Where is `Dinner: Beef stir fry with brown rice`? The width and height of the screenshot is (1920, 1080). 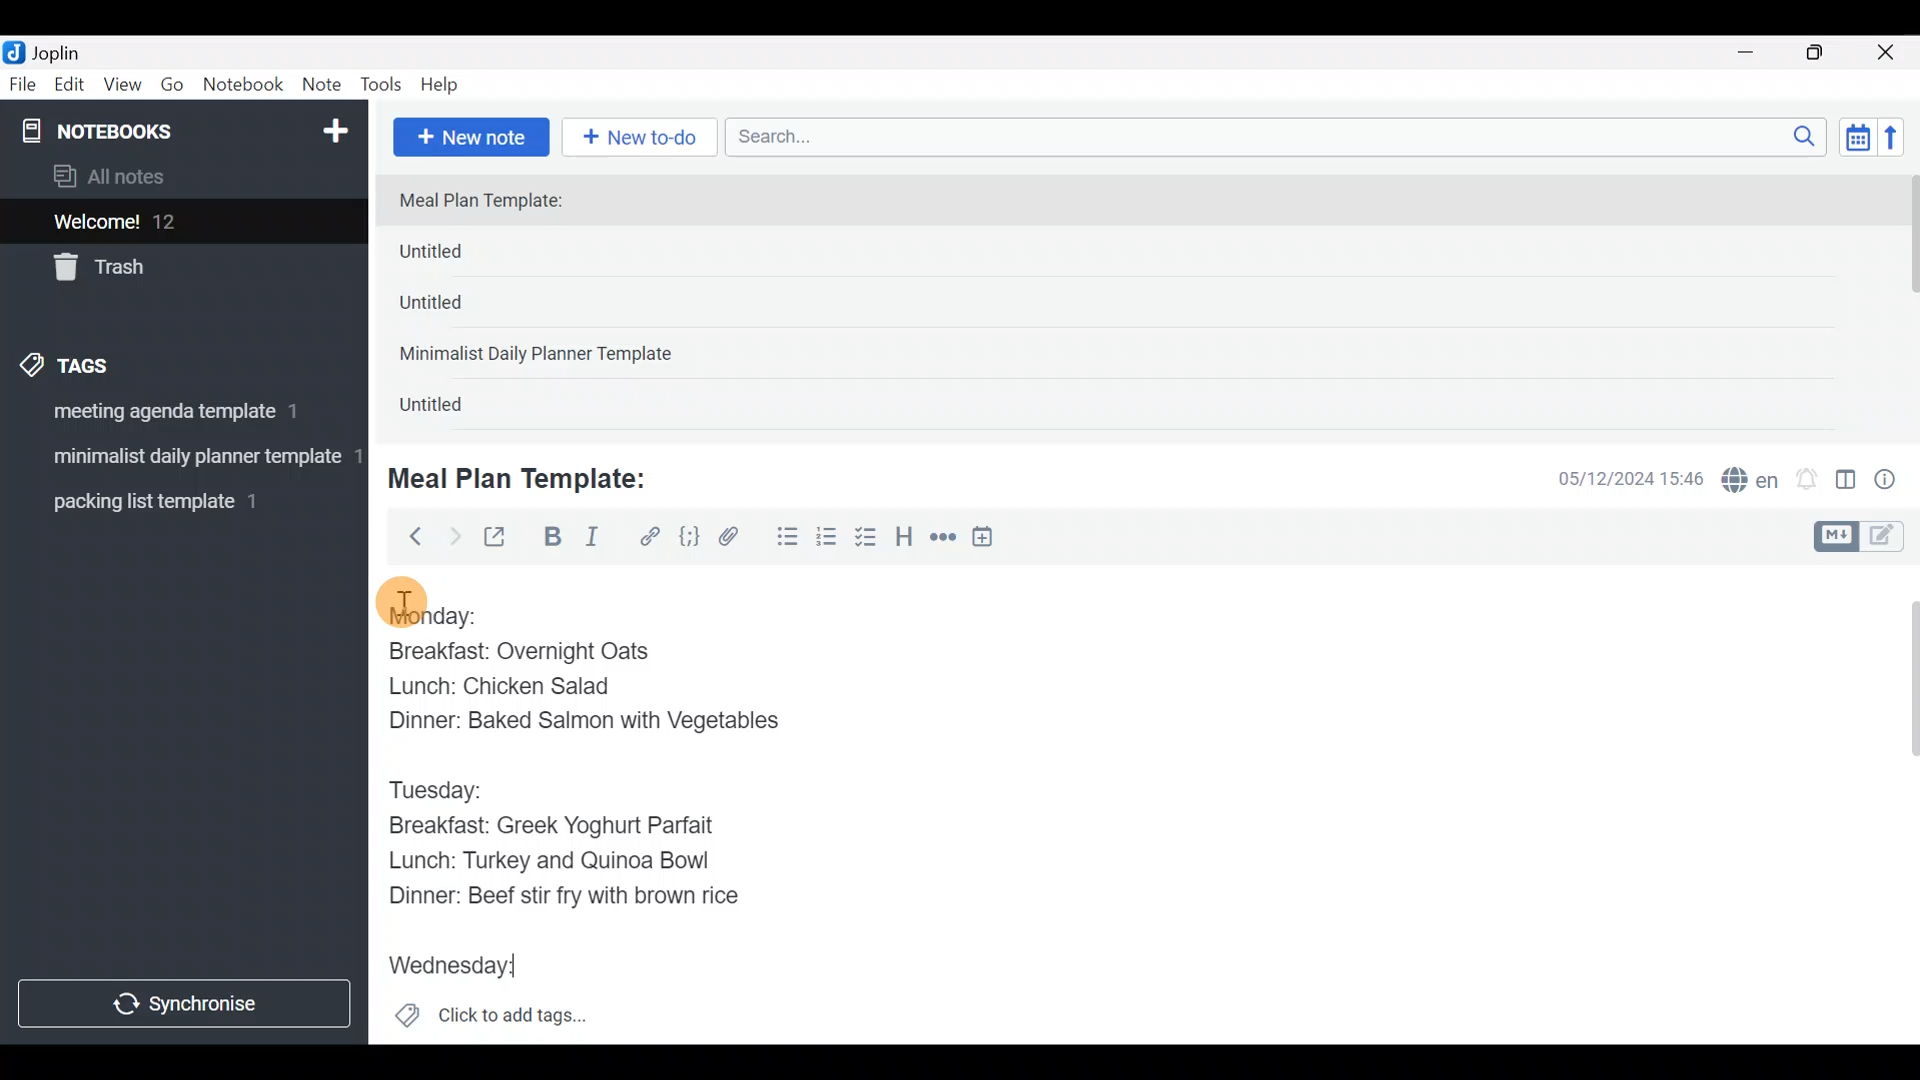 Dinner: Beef stir fry with brown rice is located at coordinates (560, 899).